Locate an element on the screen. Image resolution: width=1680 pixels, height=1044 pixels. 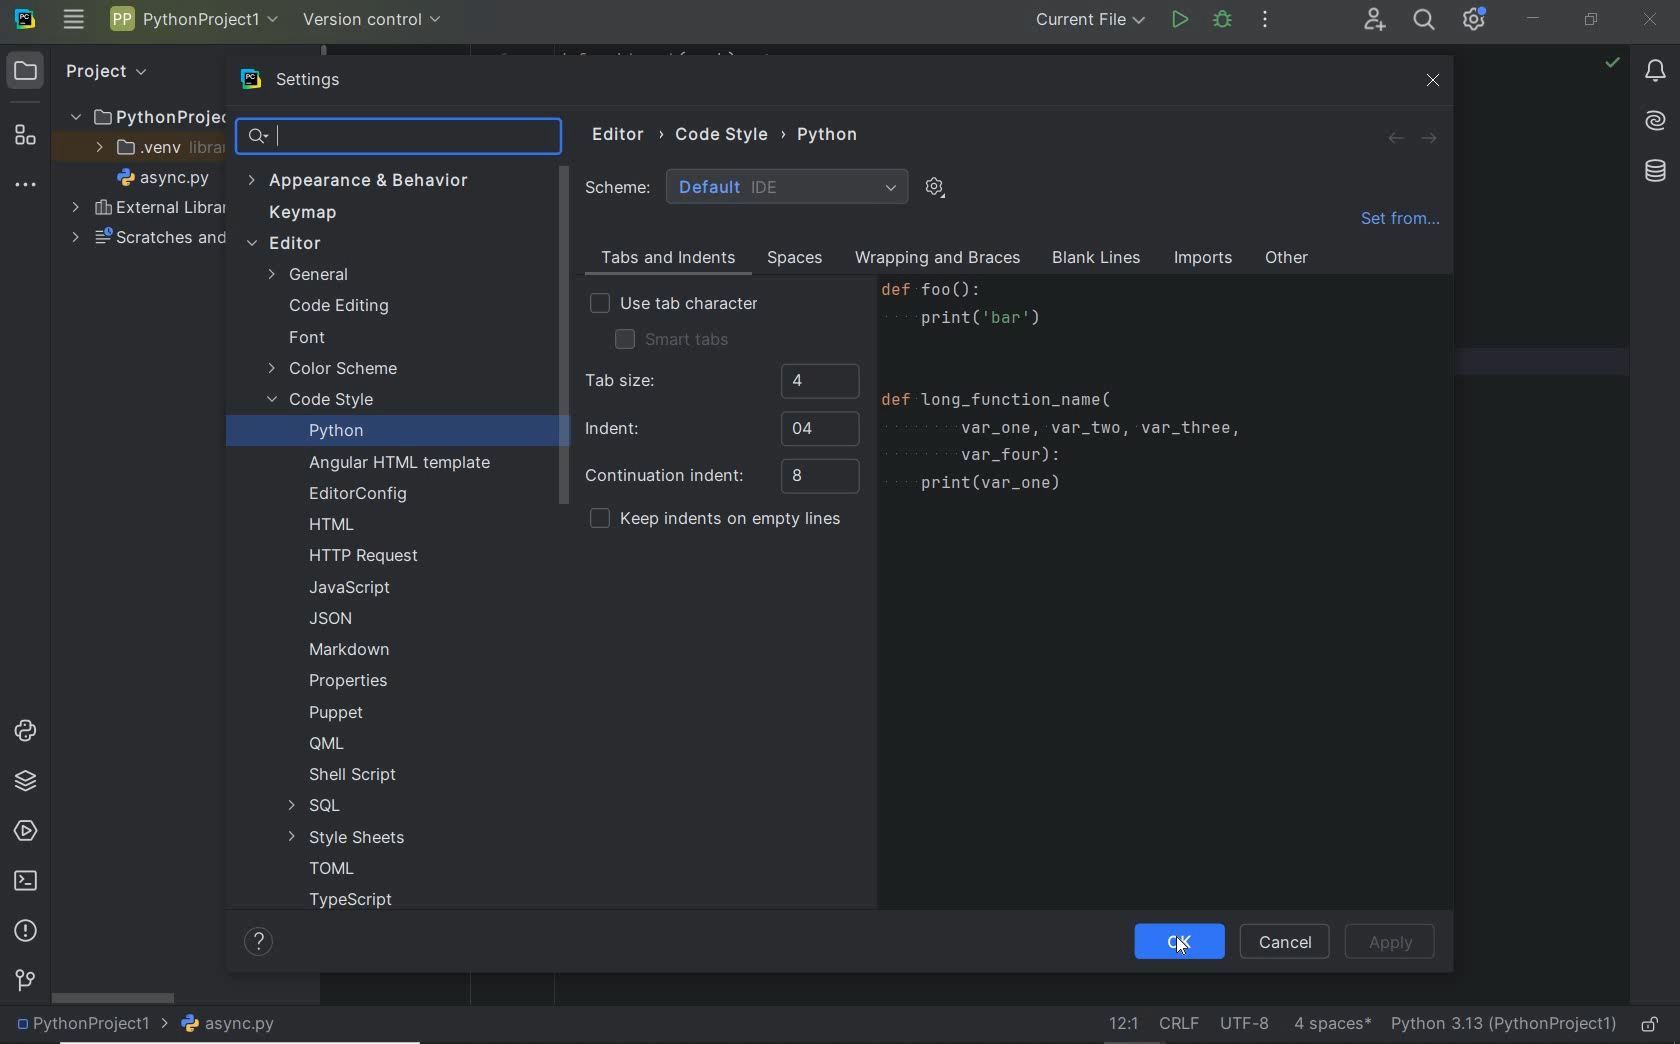
SCHEME is located at coordinates (748, 186).